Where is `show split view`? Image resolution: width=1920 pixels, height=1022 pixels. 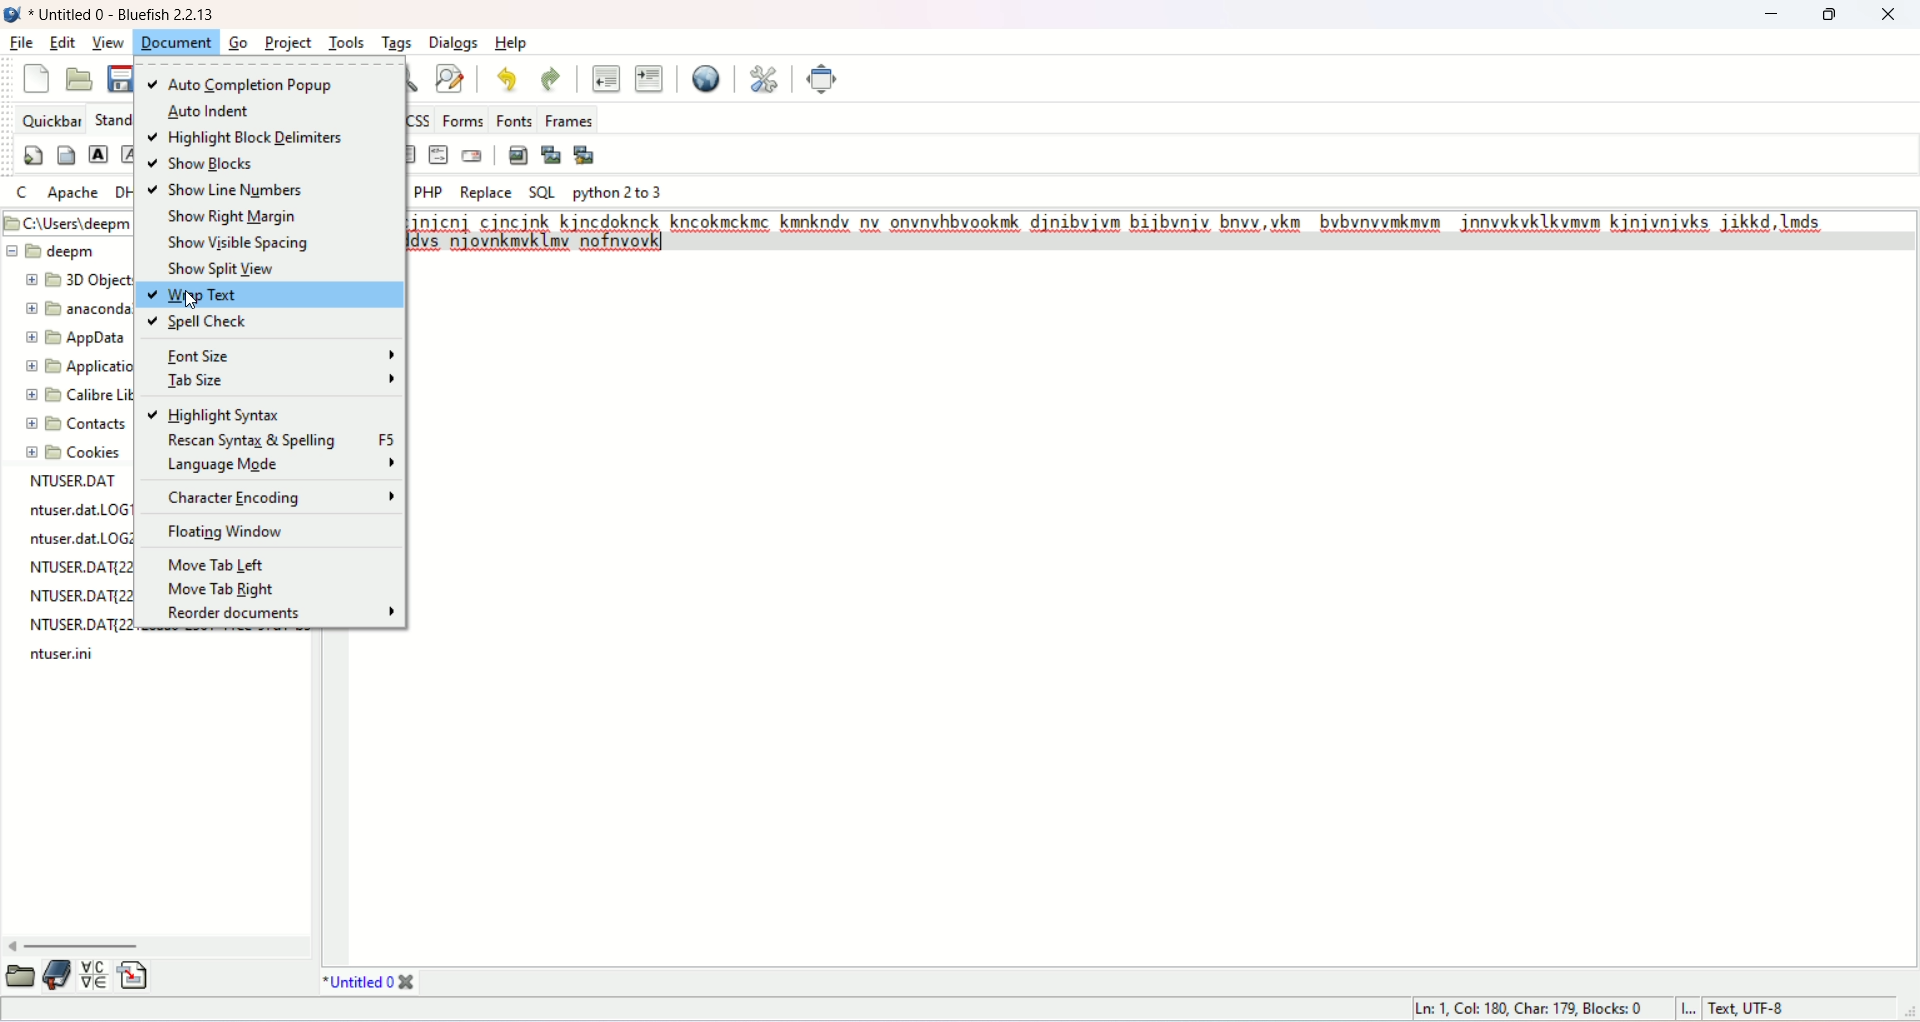 show split view is located at coordinates (229, 269).